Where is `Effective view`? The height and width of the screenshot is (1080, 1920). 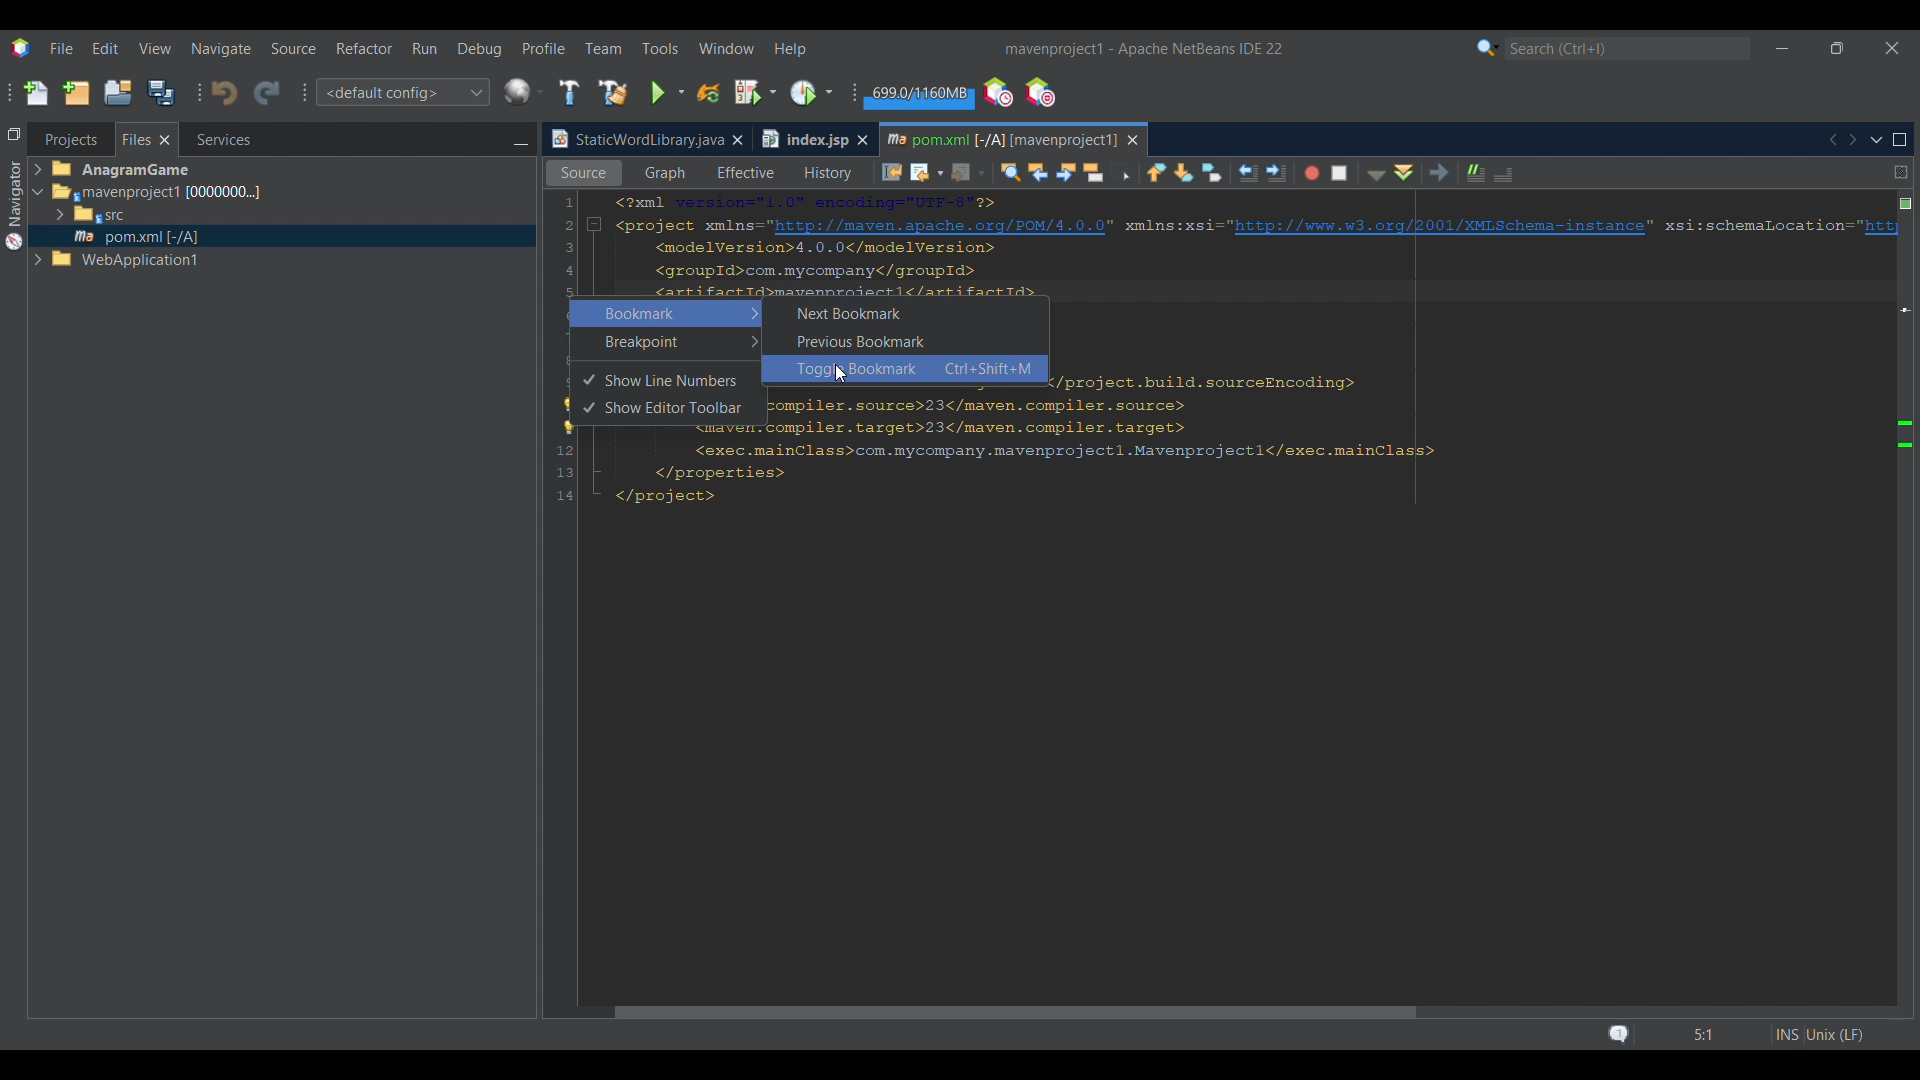 Effective view is located at coordinates (745, 173).